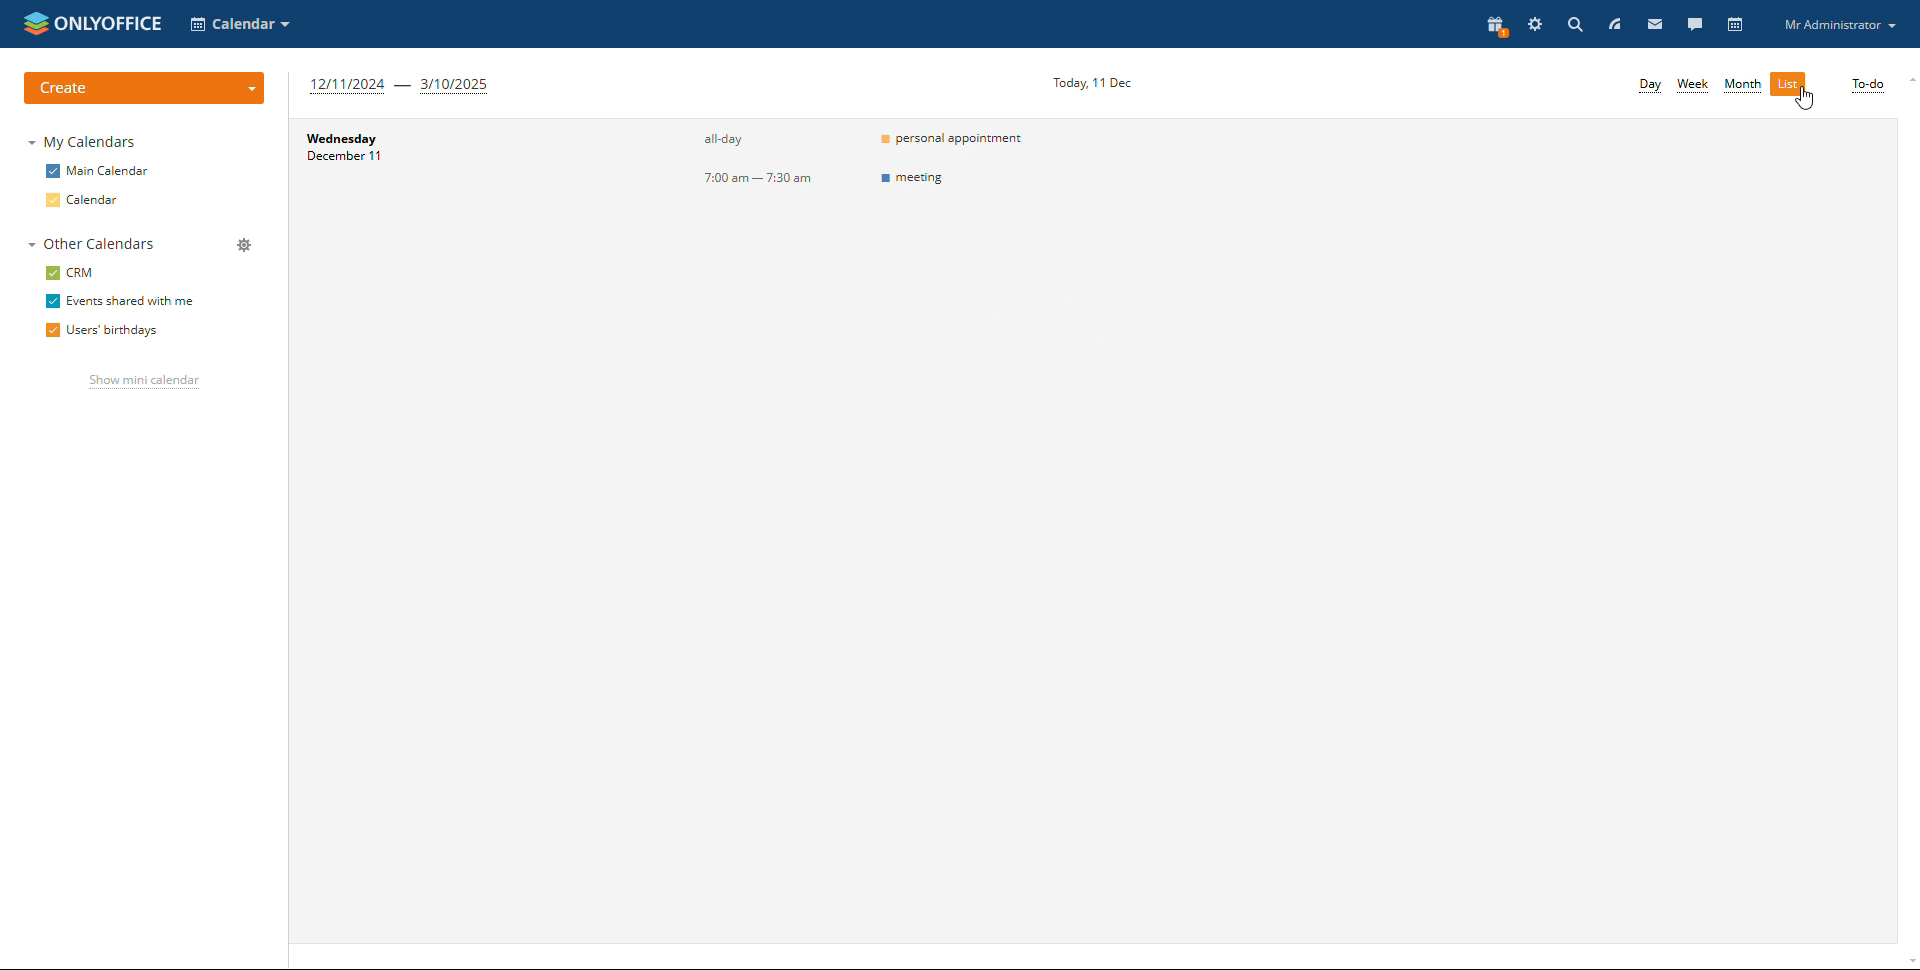 Image resolution: width=1920 pixels, height=970 pixels. Describe the element at coordinates (241, 24) in the screenshot. I see `select application` at that location.